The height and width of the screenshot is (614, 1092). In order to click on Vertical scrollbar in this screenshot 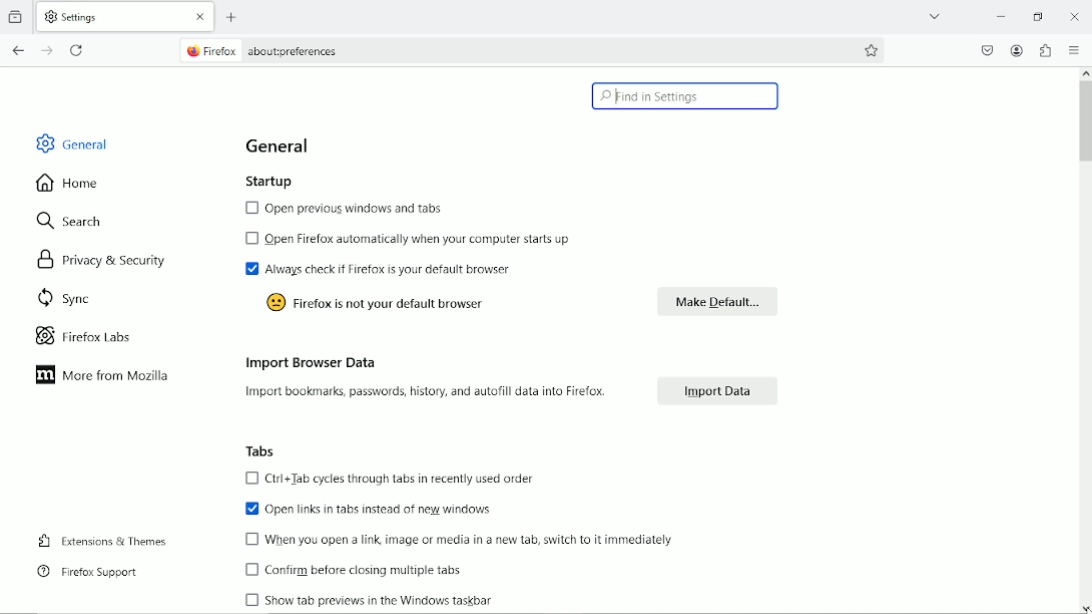, I will do `click(1085, 127)`.